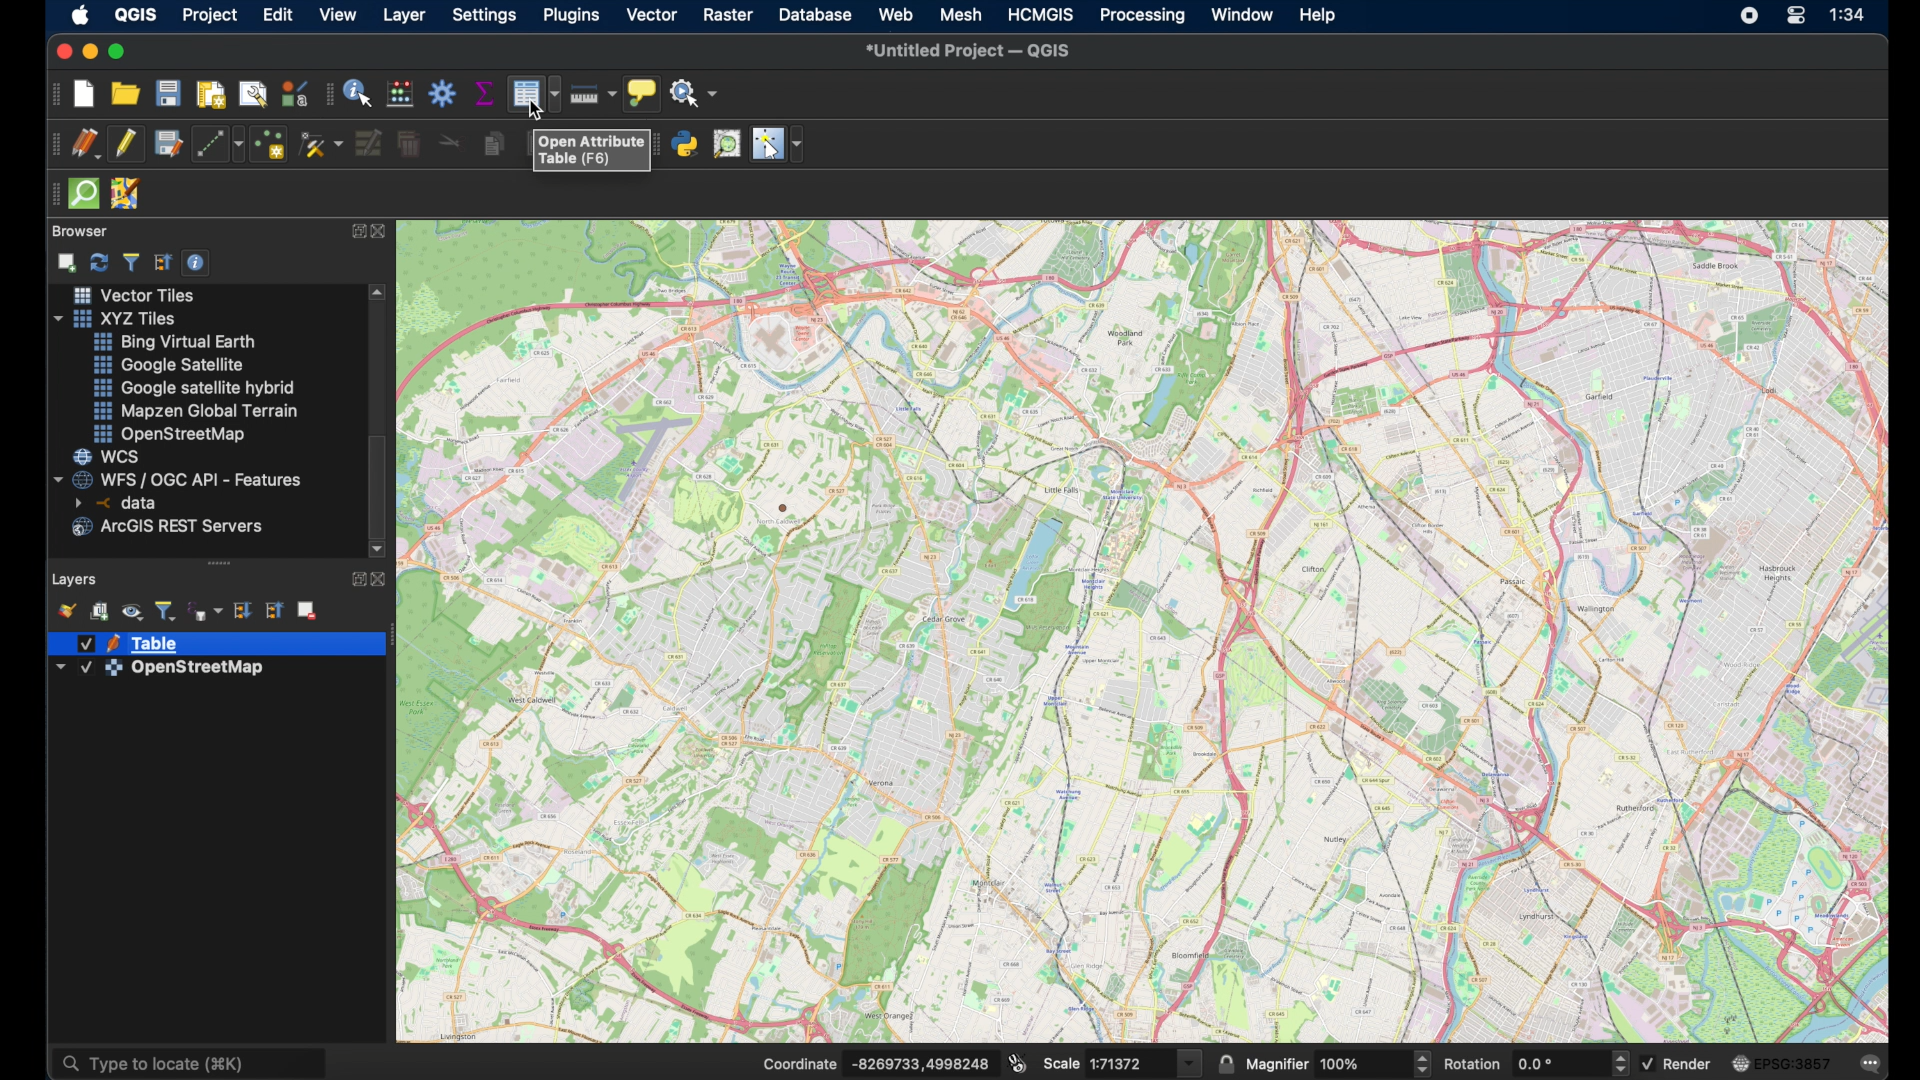 The height and width of the screenshot is (1080, 1920). I want to click on cursor, so click(538, 111).